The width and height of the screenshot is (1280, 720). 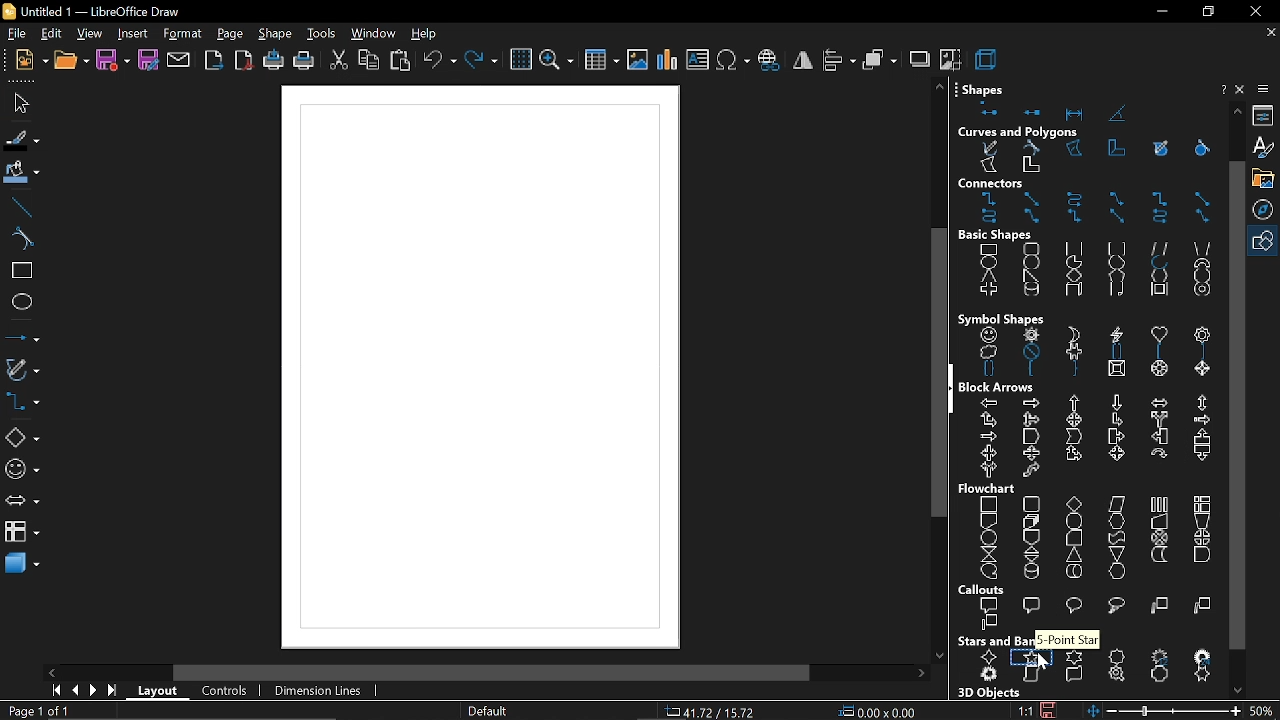 What do you see at coordinates (21, 305) in the screenshot?
I see `ellipse` at bounding box center [21, 305].